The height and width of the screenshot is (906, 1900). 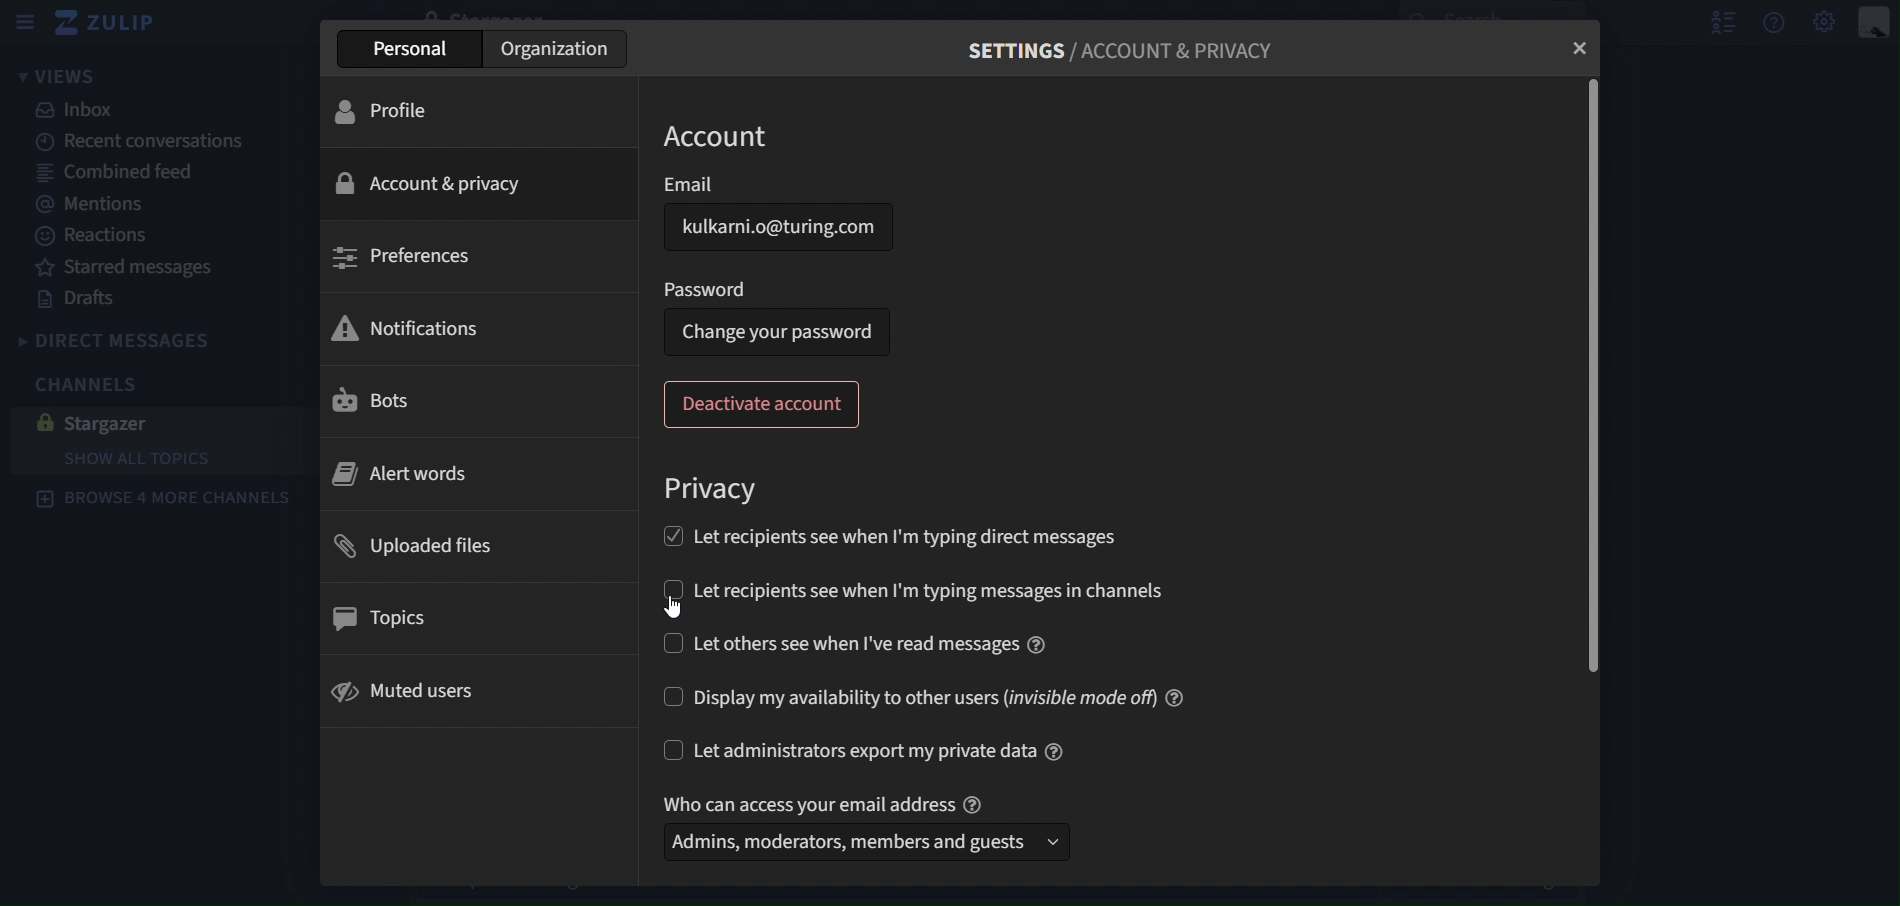 What do you see at coordinates (717, 137) in the screenshot?
I see `account` at bounding box center [717, 137].